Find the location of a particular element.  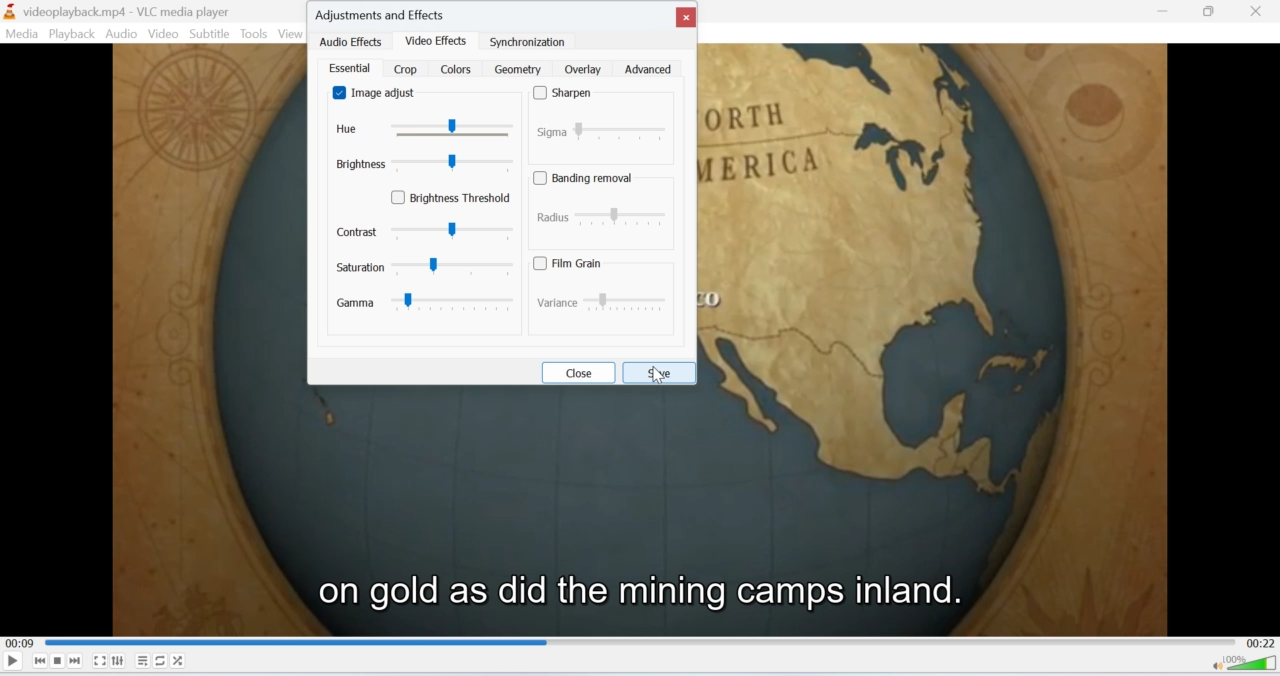

Video is located at coordinates (165, 34).